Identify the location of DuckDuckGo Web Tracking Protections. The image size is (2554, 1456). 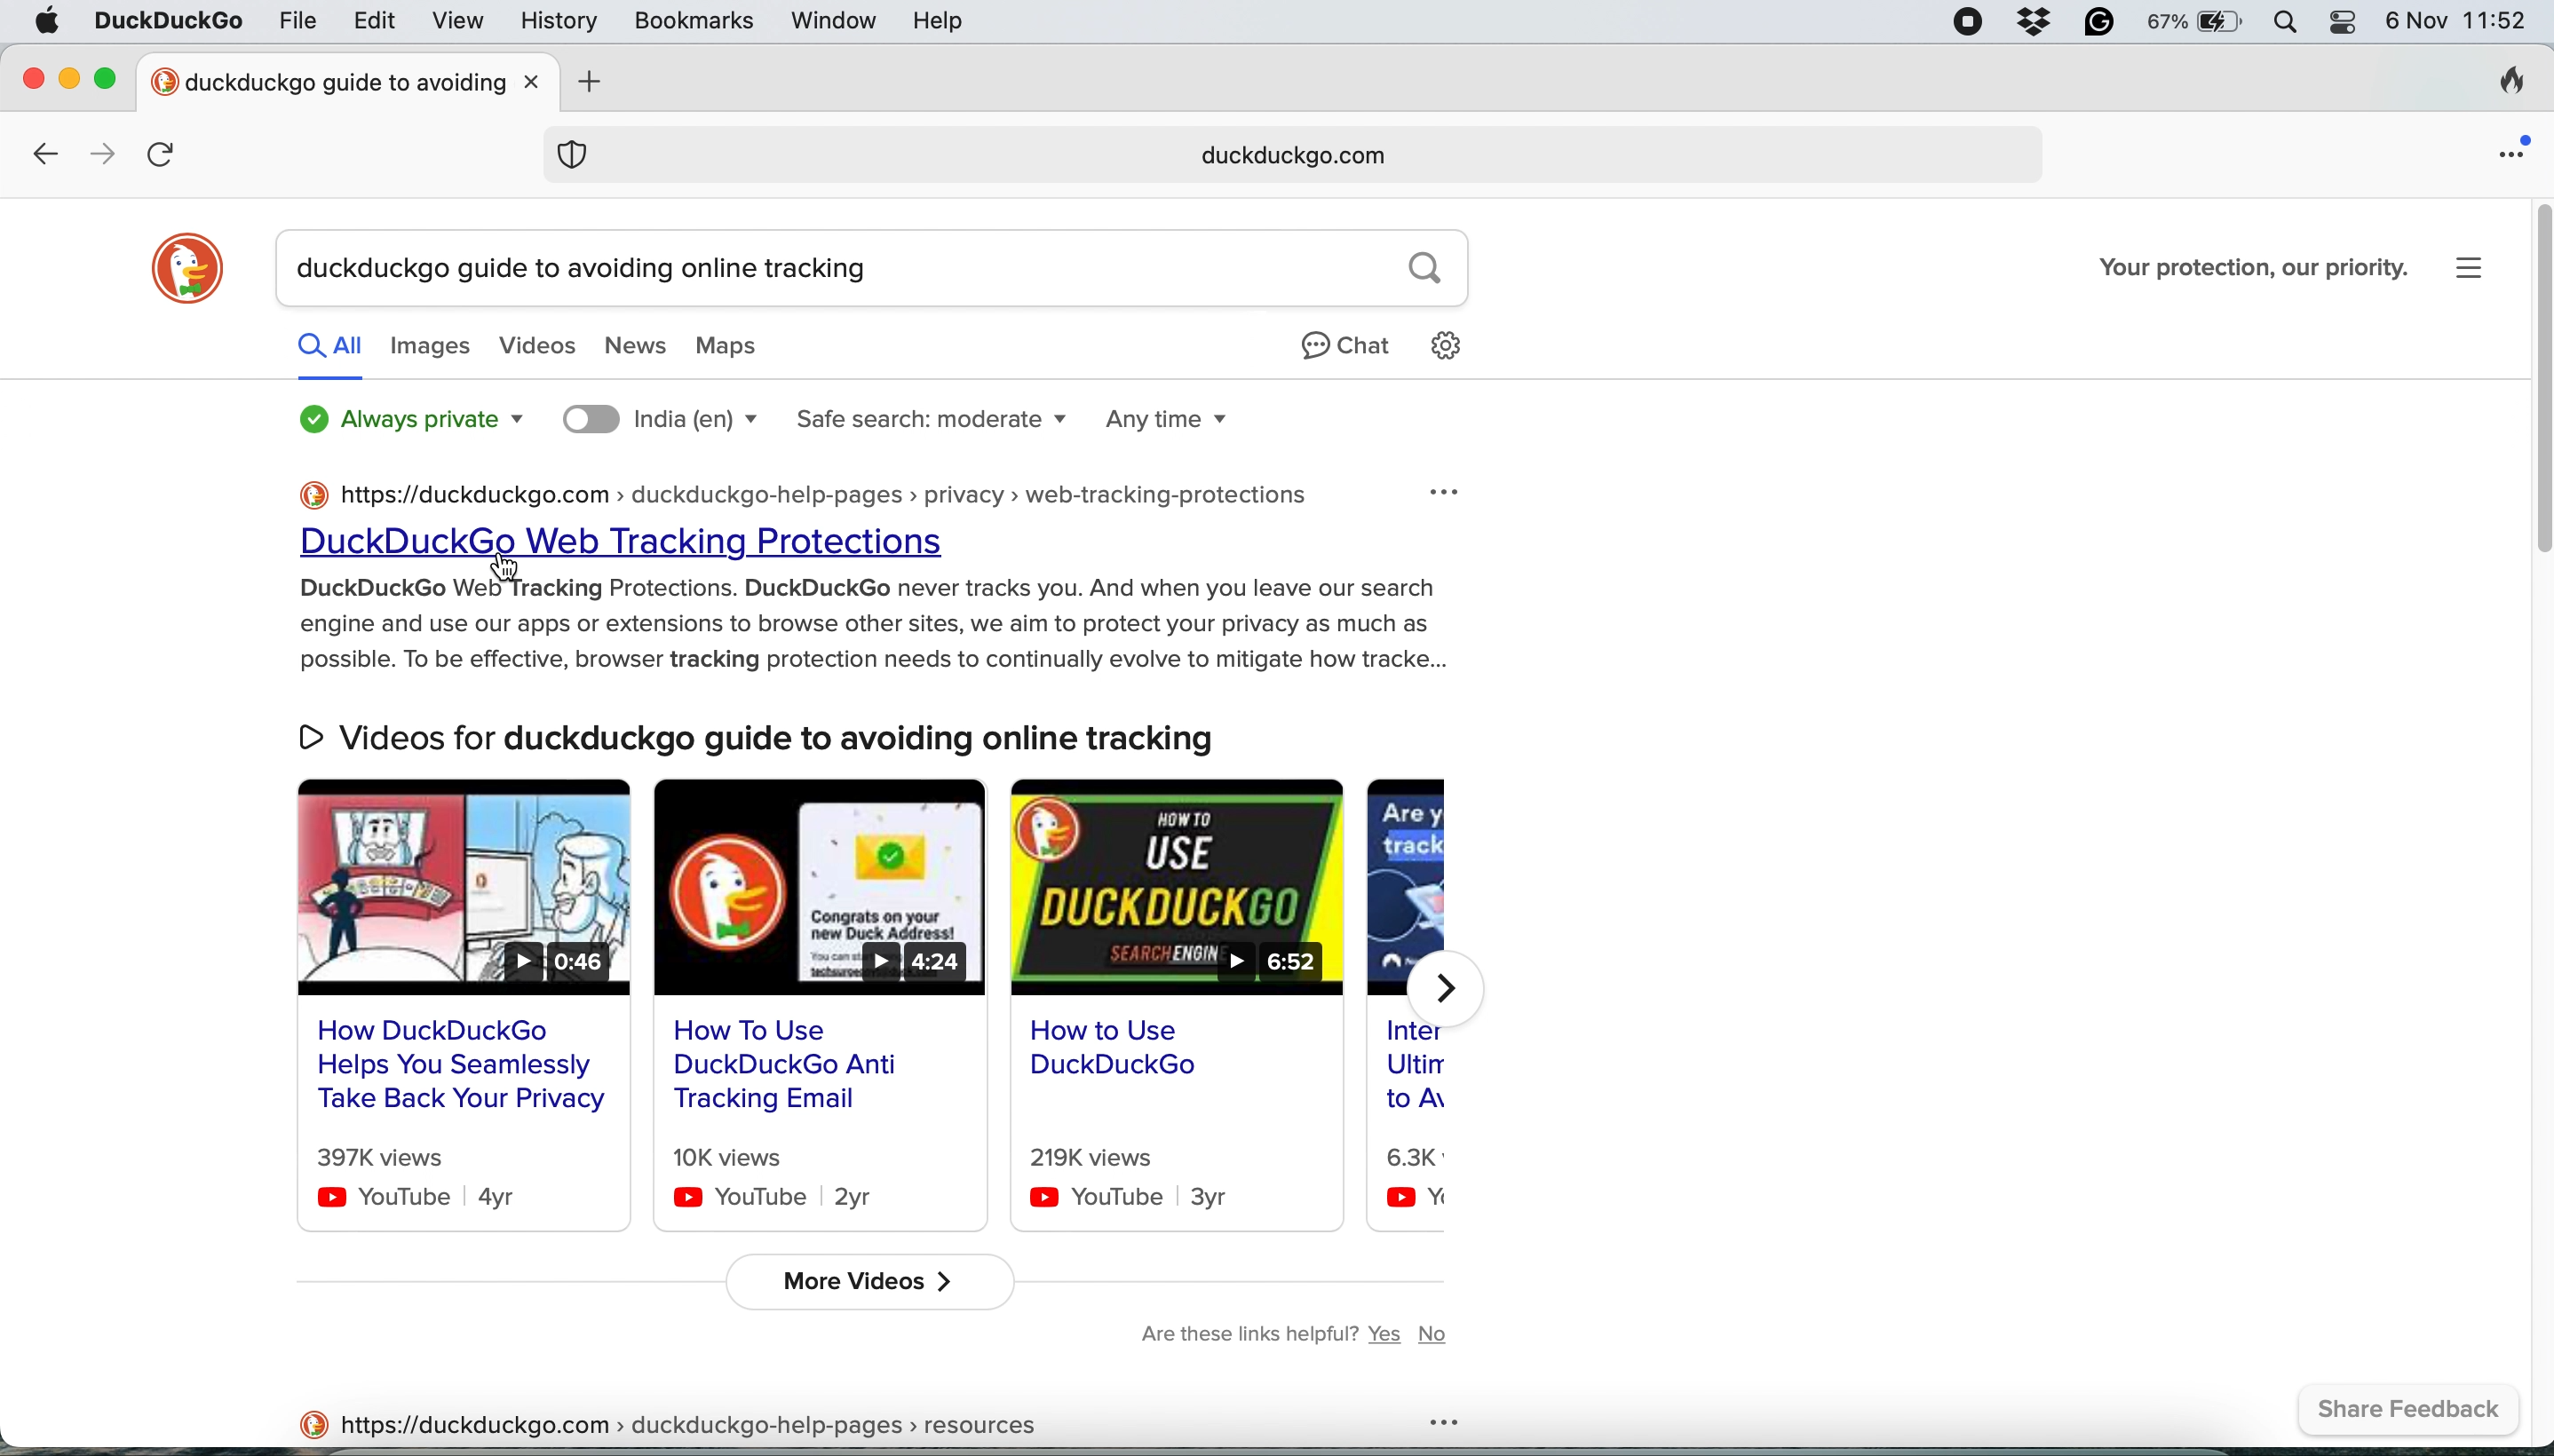
(620, 542).